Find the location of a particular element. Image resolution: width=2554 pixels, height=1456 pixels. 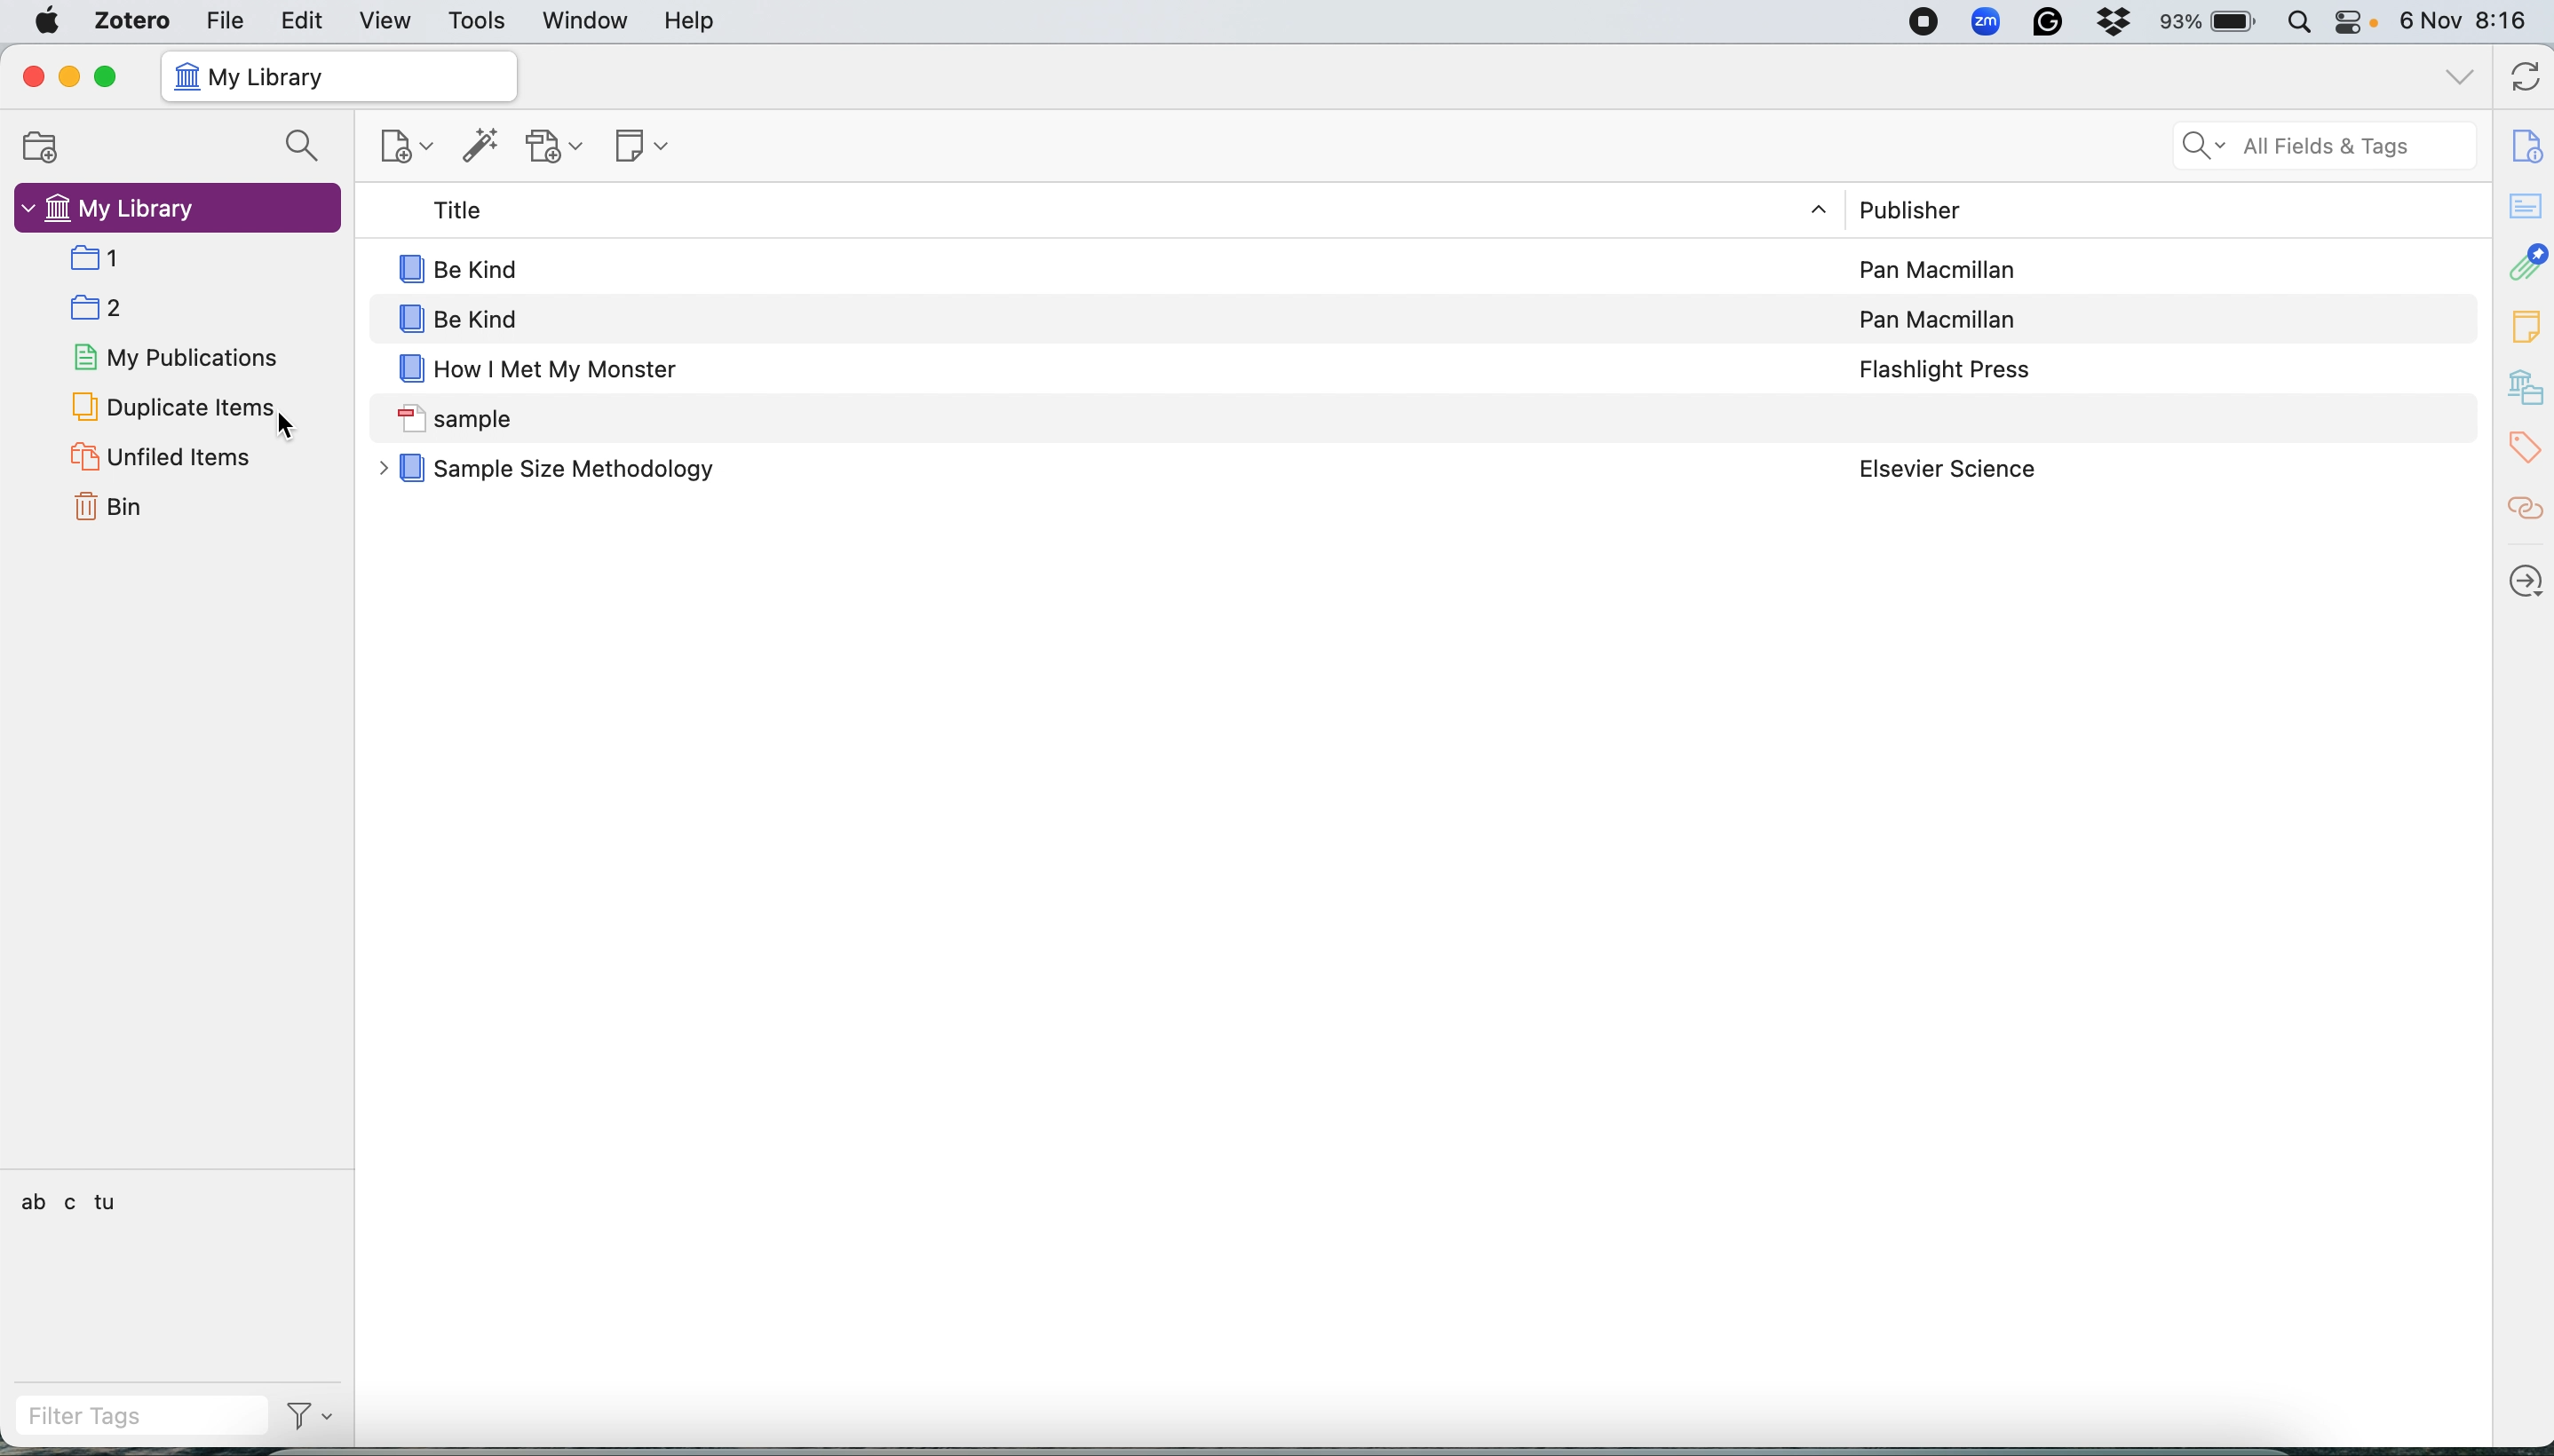

help is located at coordinates (693, 21).